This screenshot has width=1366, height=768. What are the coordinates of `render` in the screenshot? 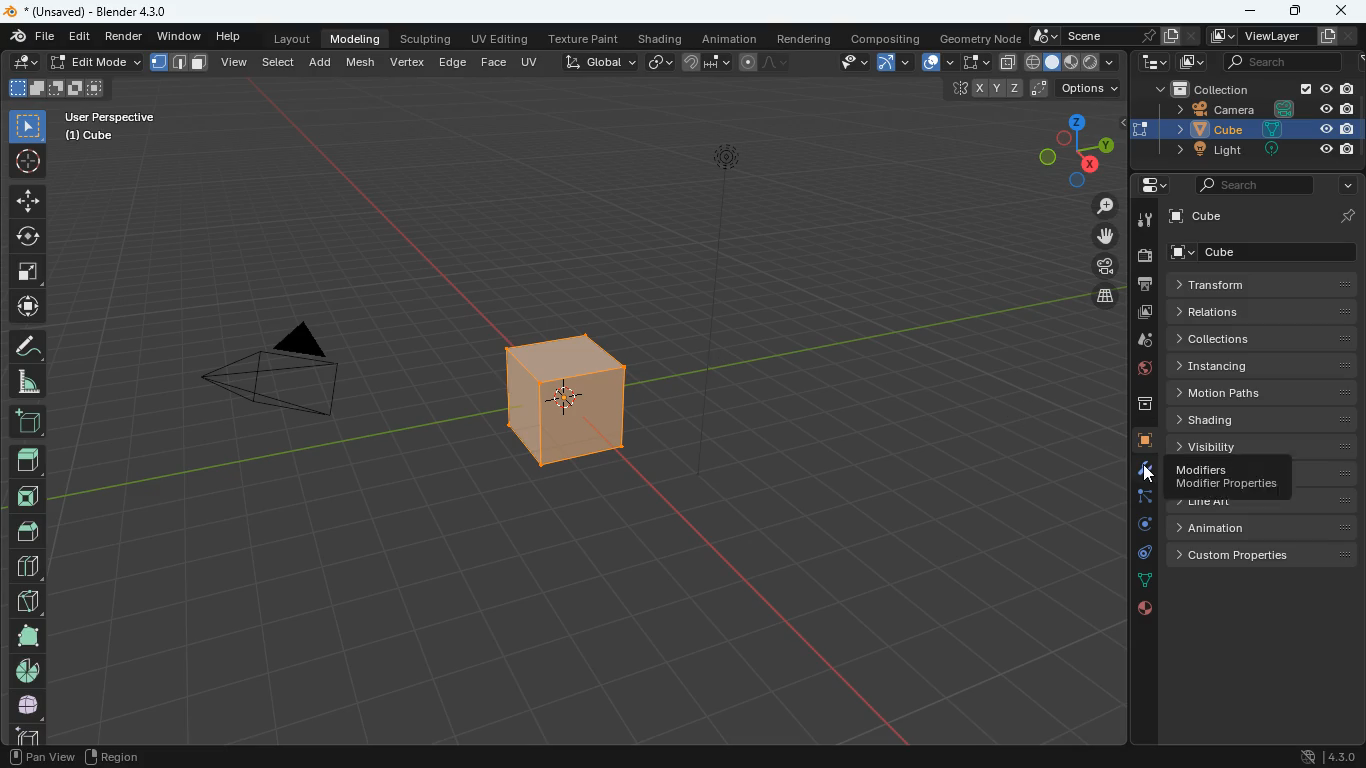 It's located at (124, 37).